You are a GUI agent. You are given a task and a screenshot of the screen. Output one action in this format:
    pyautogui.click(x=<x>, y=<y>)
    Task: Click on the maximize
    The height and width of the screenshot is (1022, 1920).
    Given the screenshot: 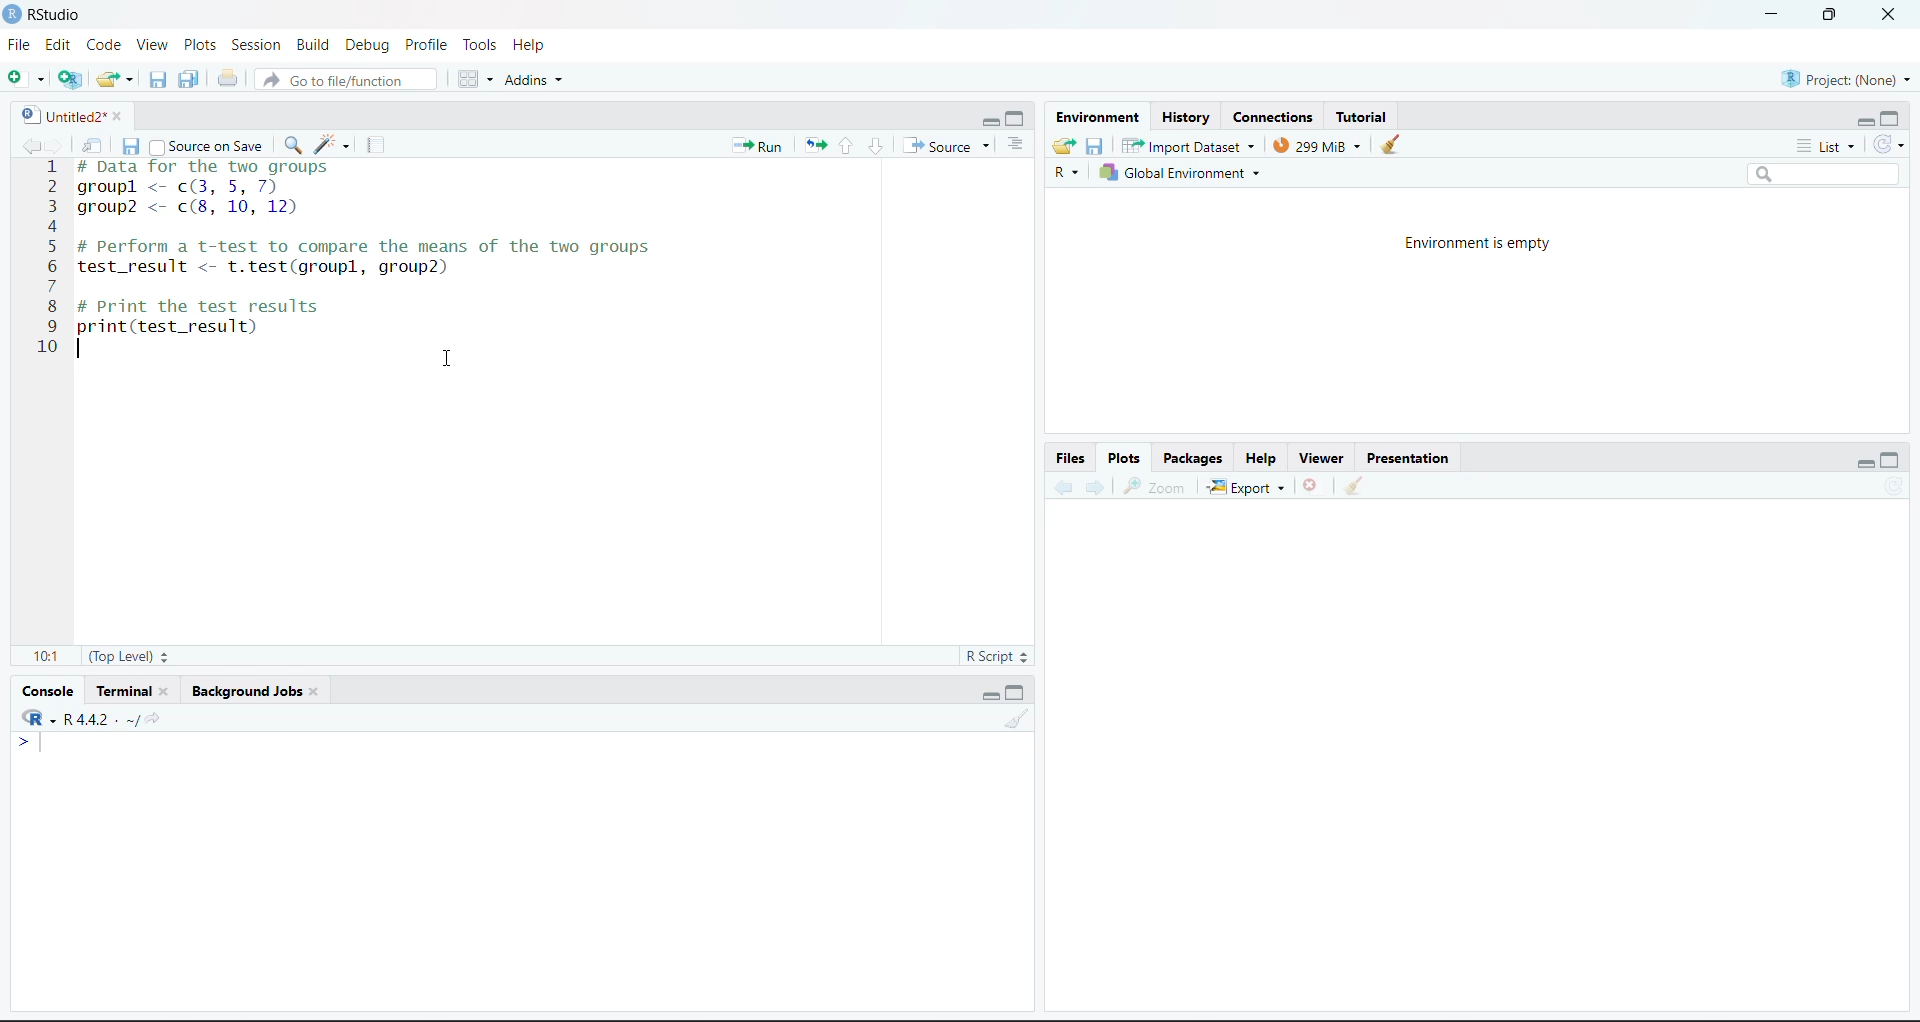 What is the action you would take?
    pyautogui.click(x=1832, y=14)
    